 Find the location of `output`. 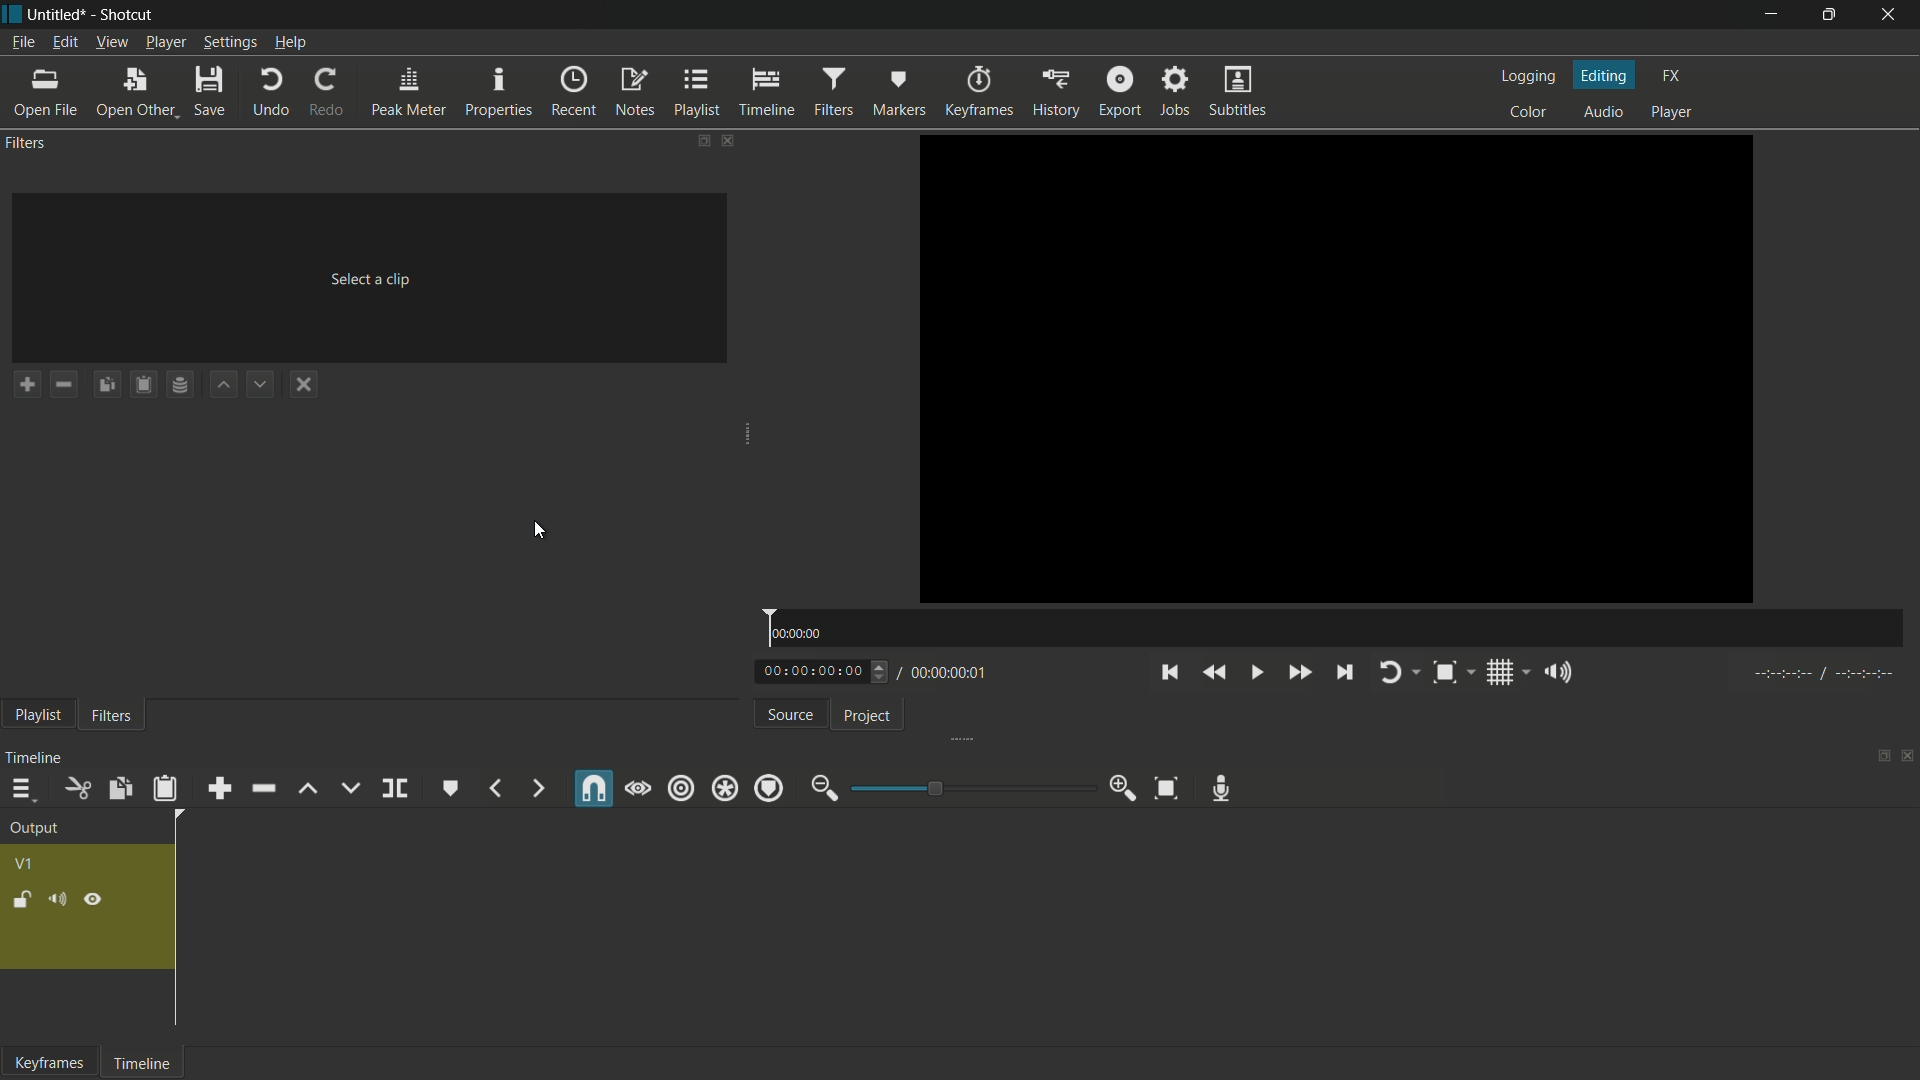

output is located at coordinates (32, 829).